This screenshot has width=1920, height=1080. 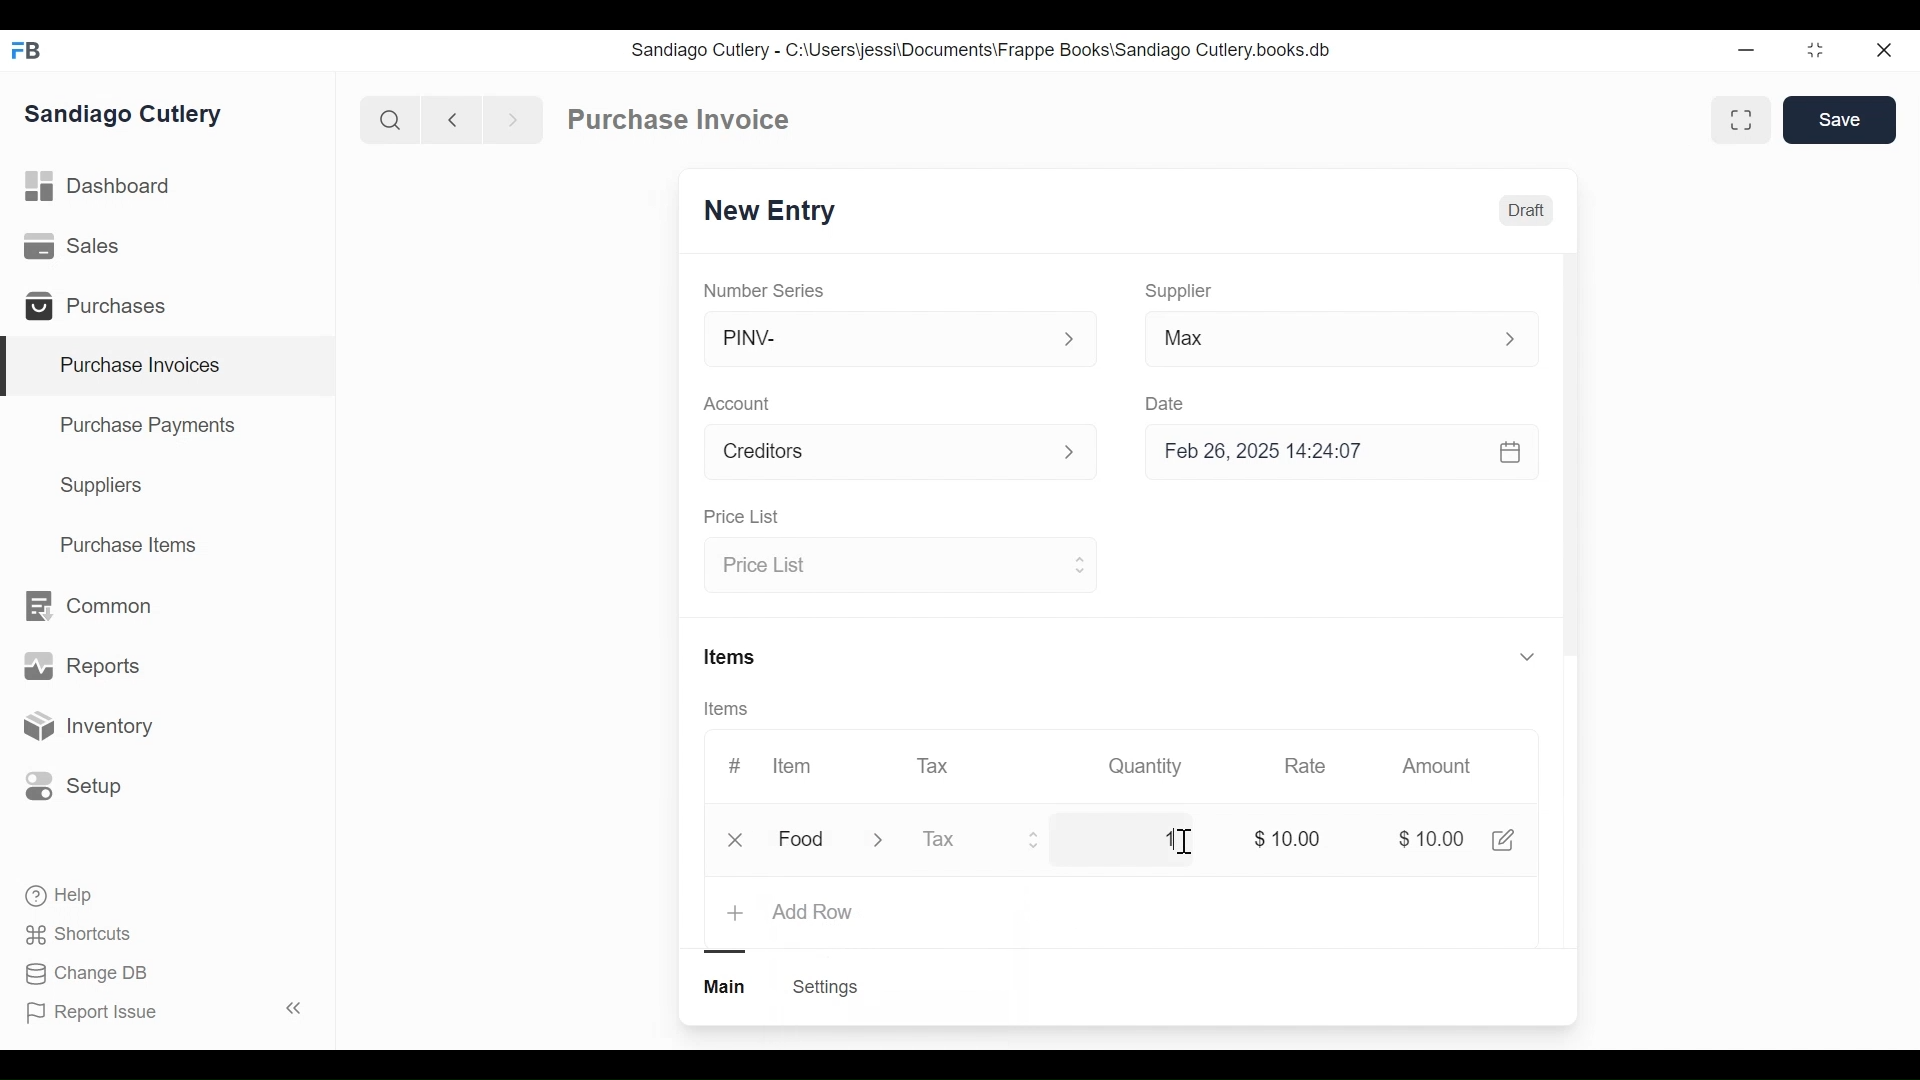 I want to click on Toggle between form and full view, so click(x=1742, y=120).